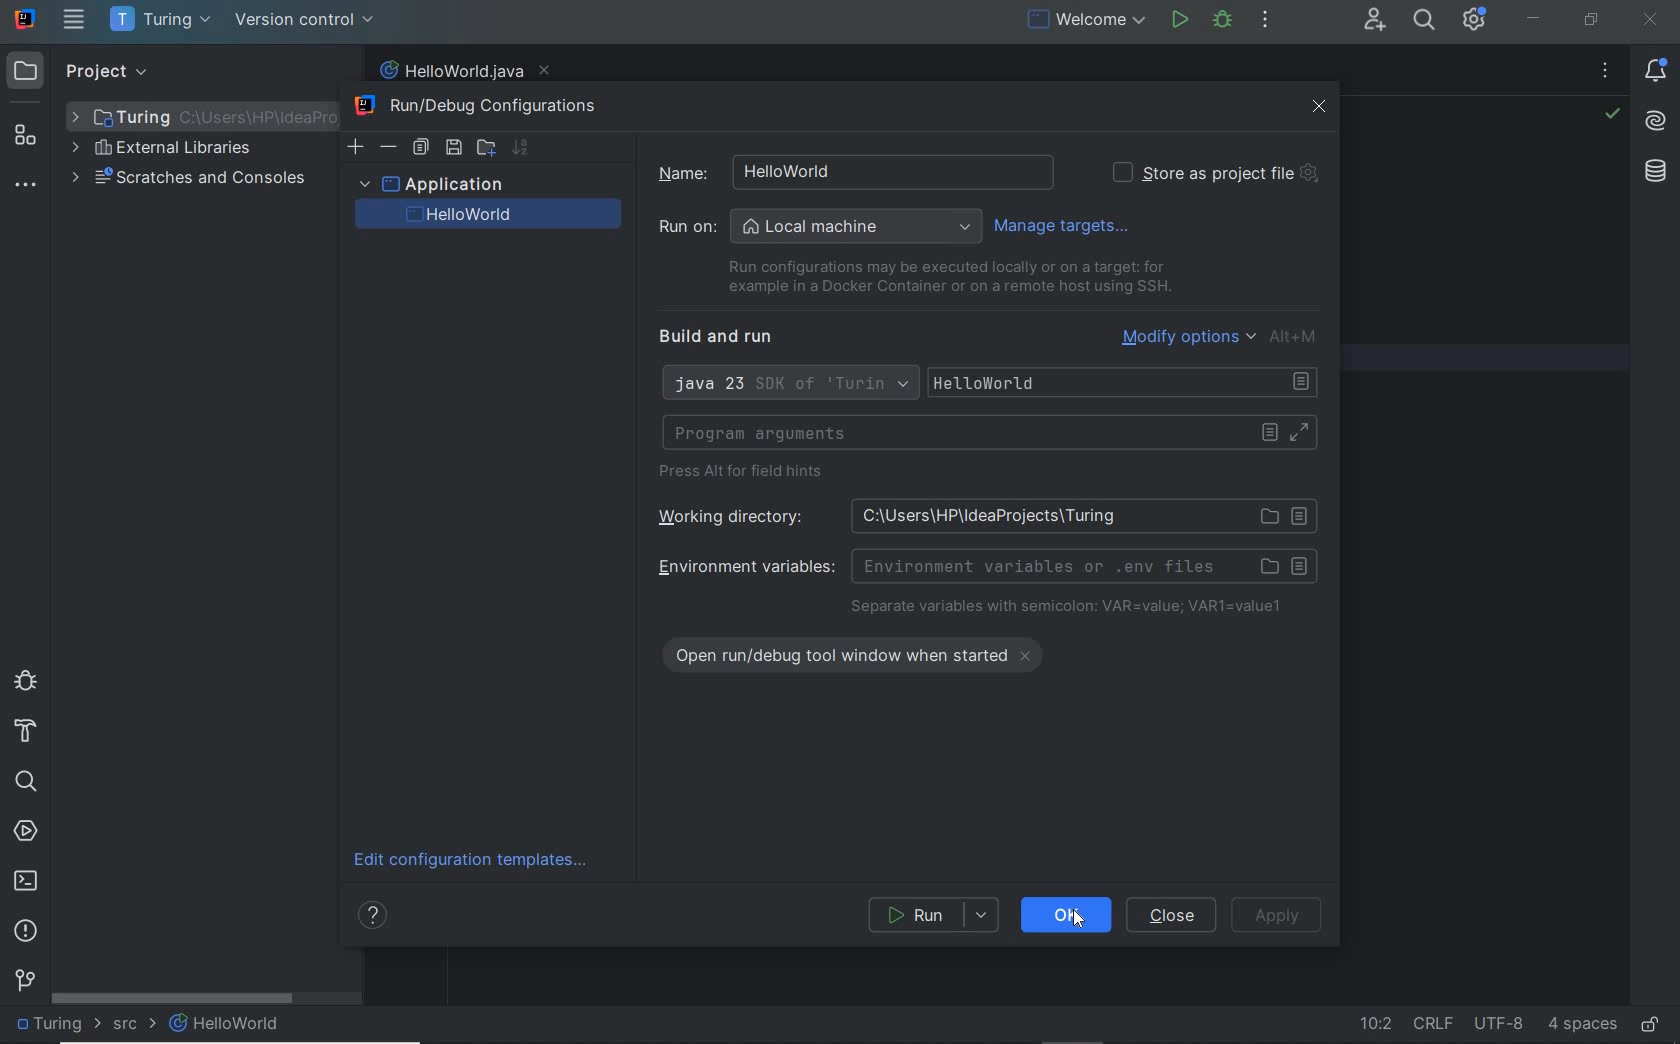 The image size is (1680, 1044). I want to click on edit configuration templates, so click(477, 861).